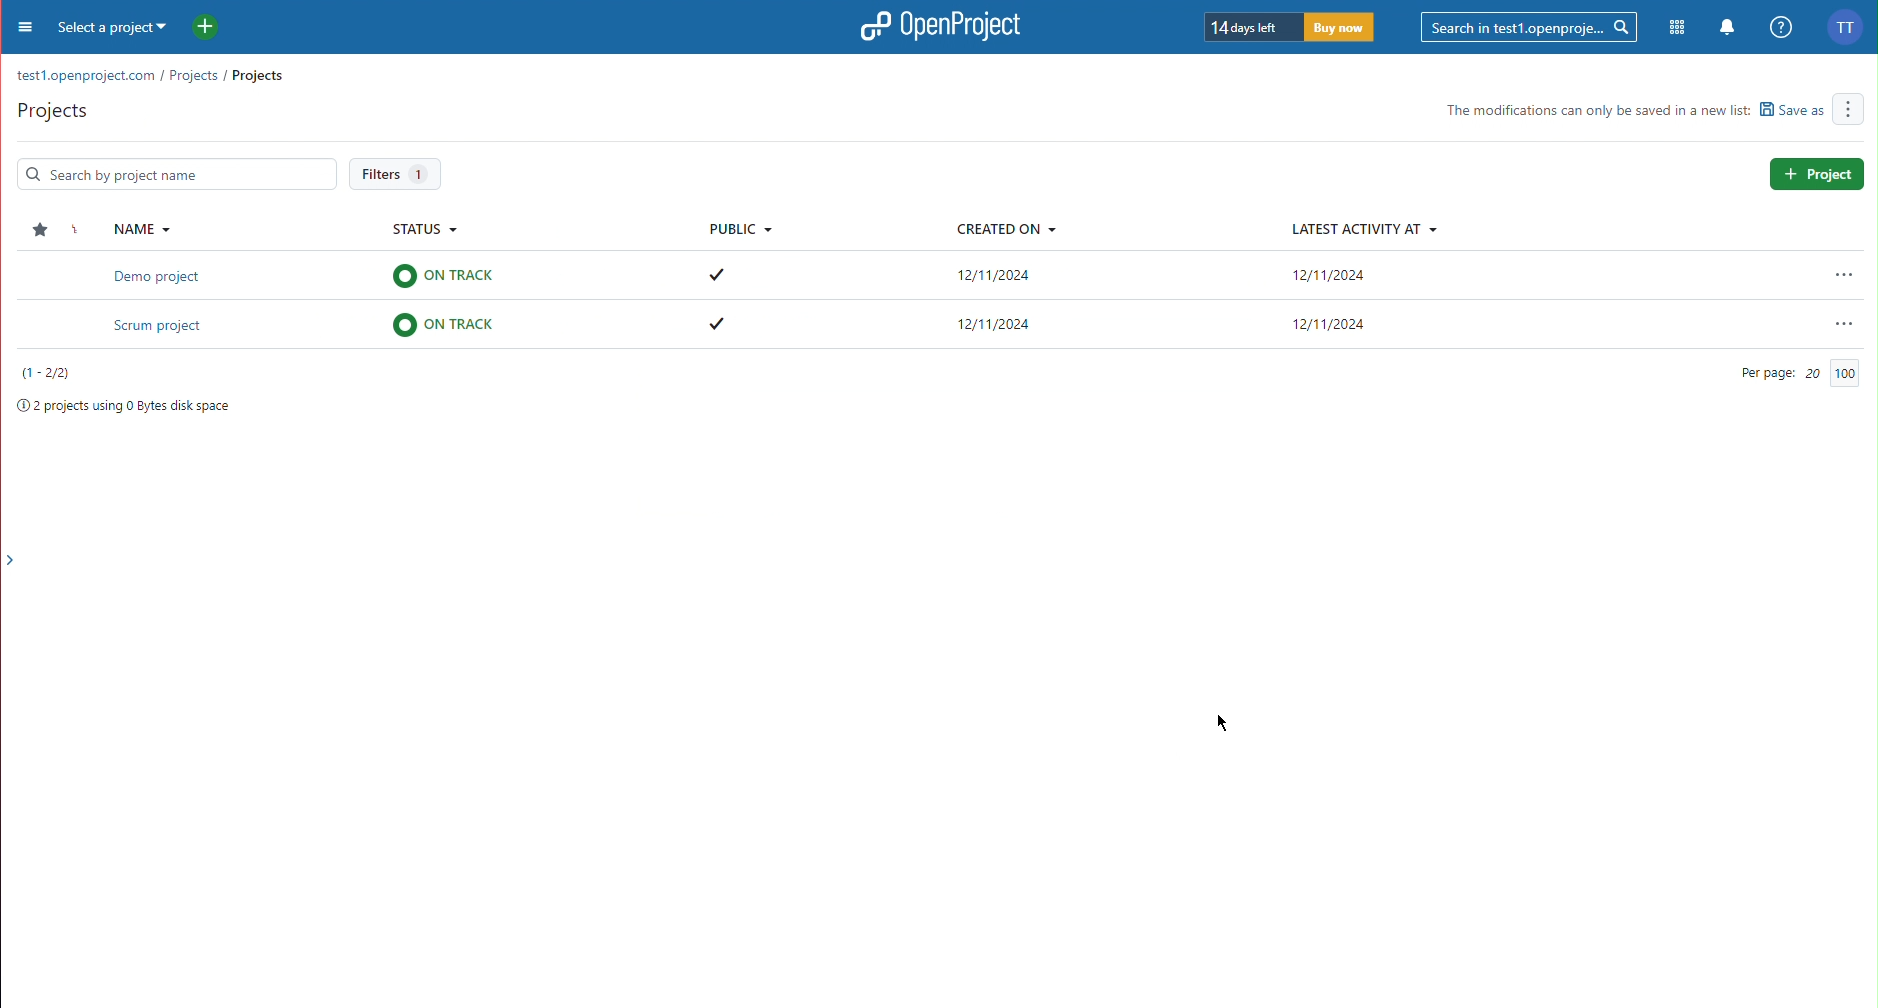 This screenshot has height=1008, width=1878. Describe the element at coordinates (1637, 106) in the screenshot. I see `` at that location.